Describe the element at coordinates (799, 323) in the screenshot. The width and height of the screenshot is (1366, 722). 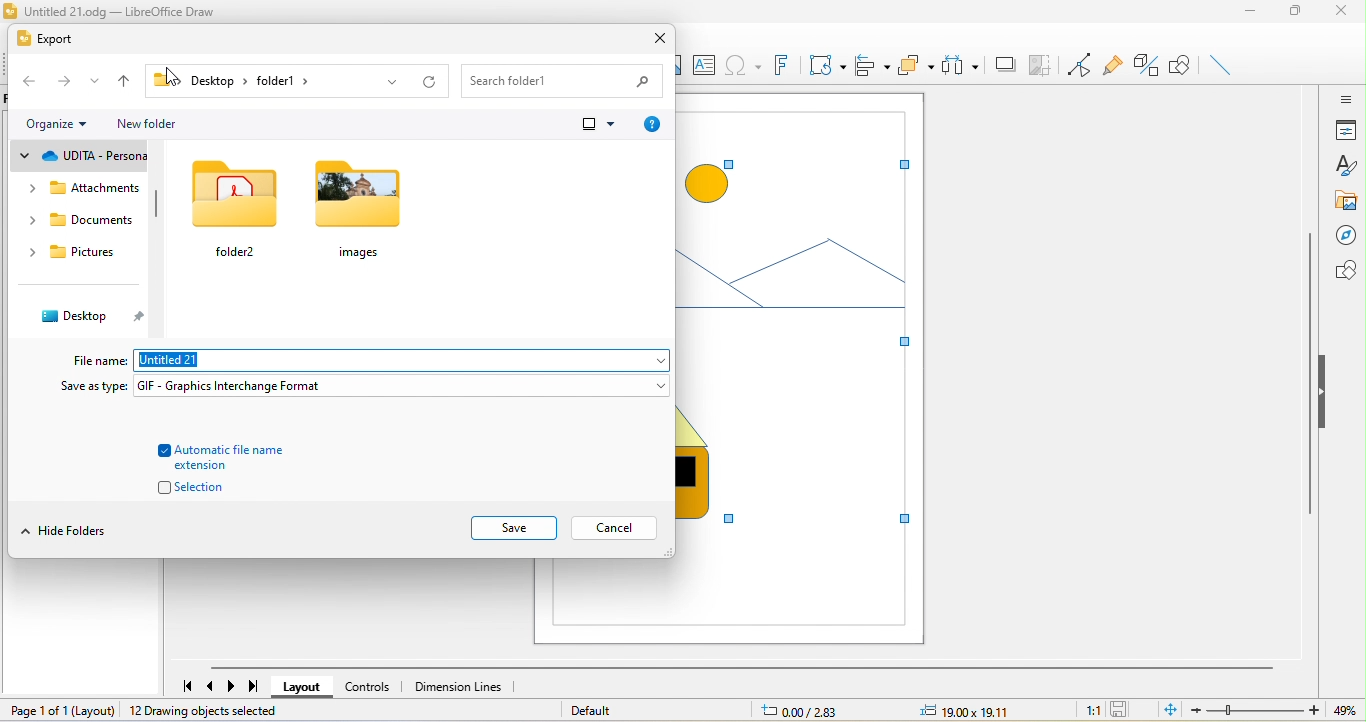
I see `selected` at that location.